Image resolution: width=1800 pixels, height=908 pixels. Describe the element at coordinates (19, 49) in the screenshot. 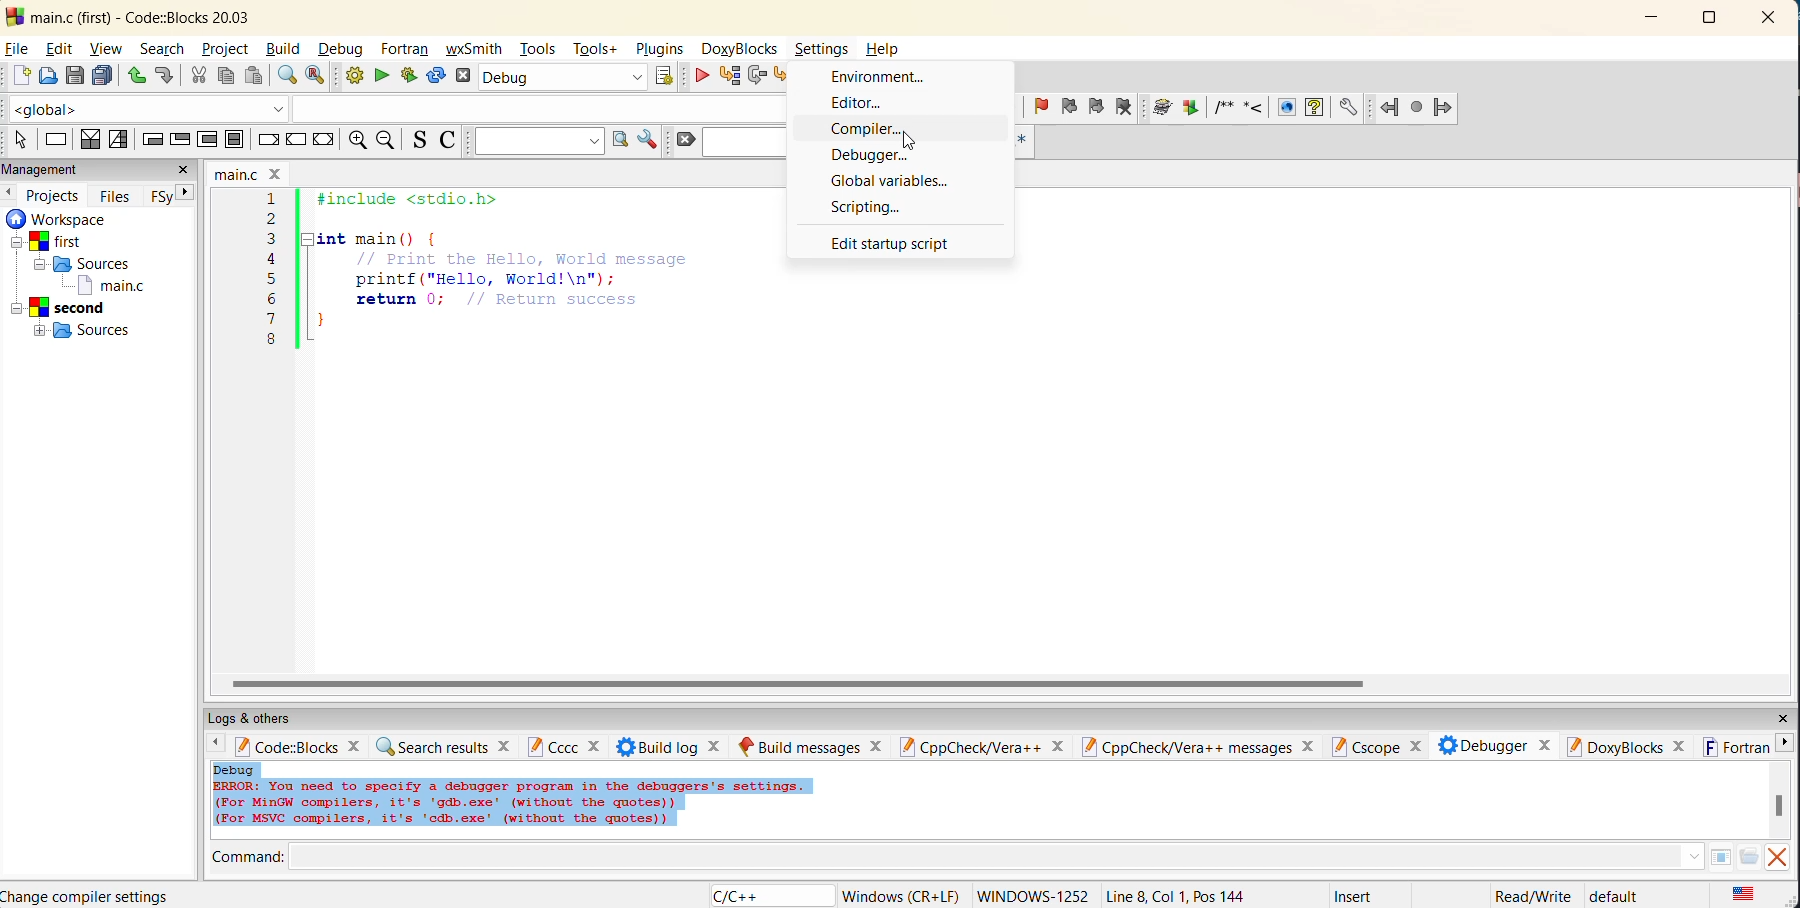

I see `file` at that location.